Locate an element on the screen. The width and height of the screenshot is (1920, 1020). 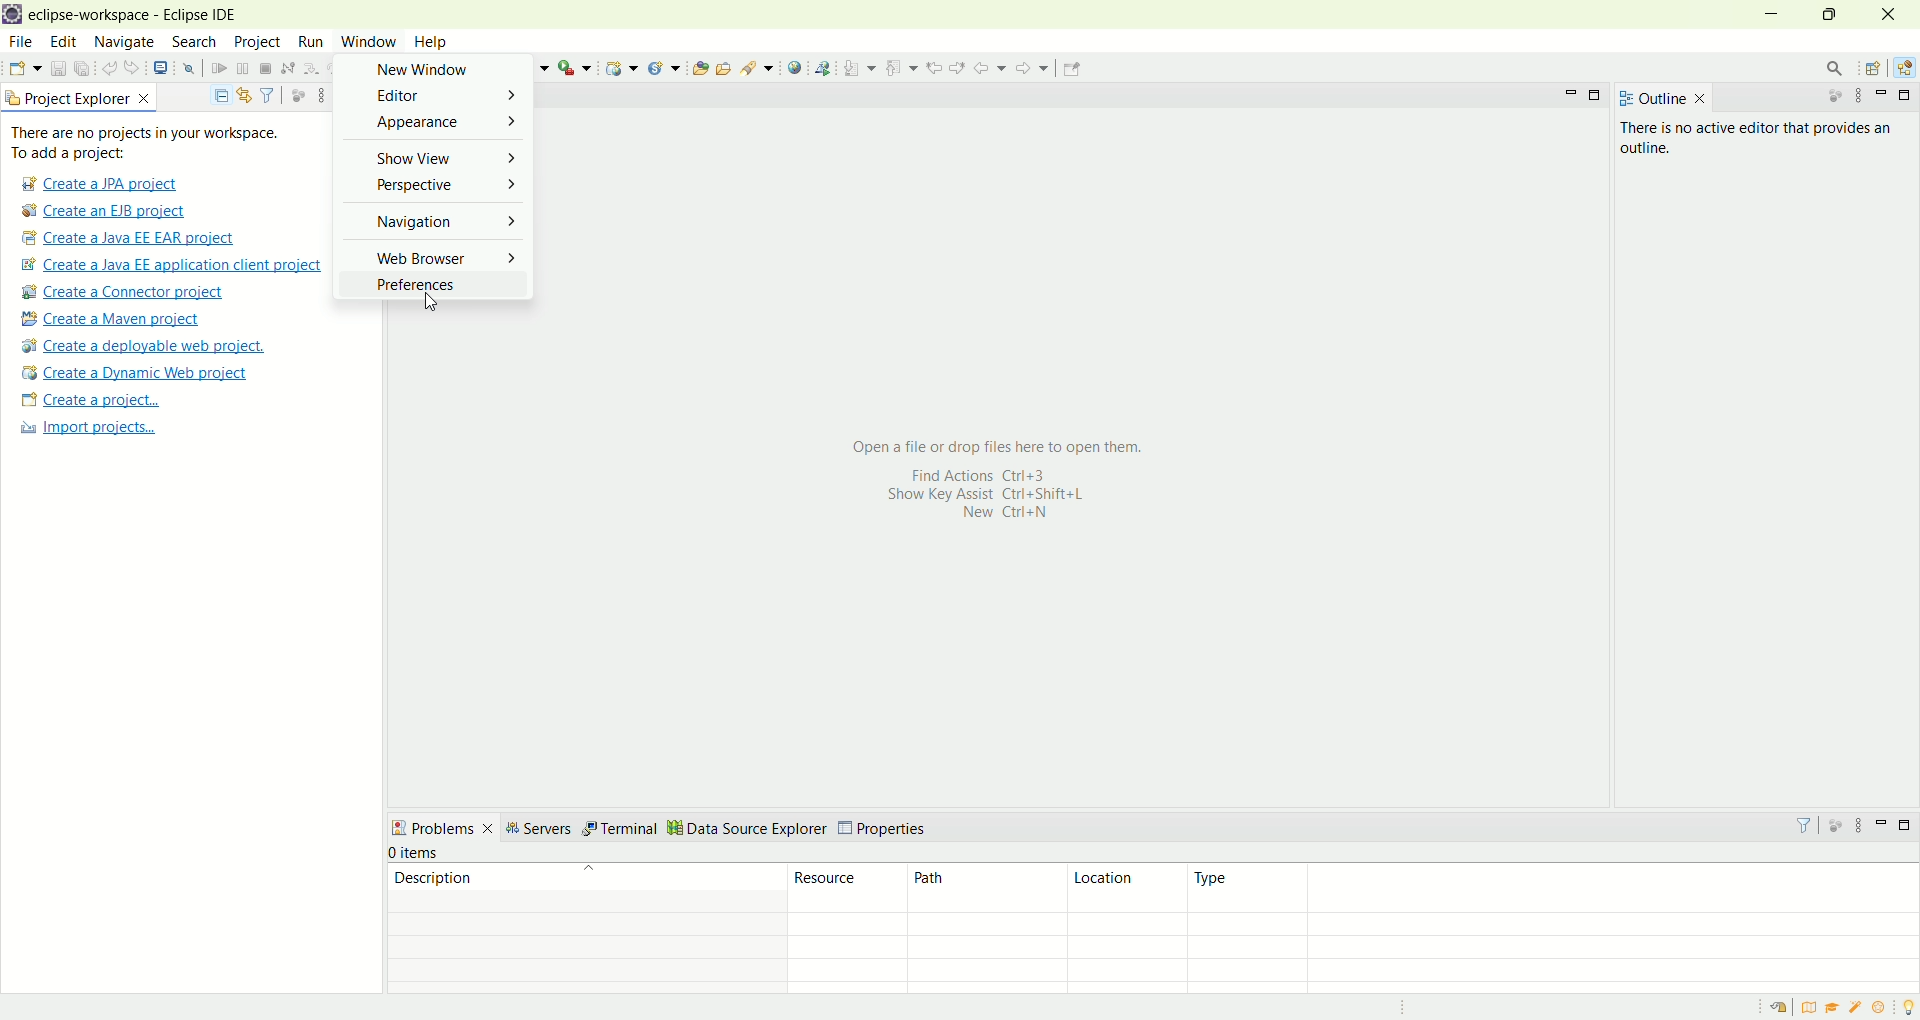
create a deployable web project is located at coordinates (144, 347).